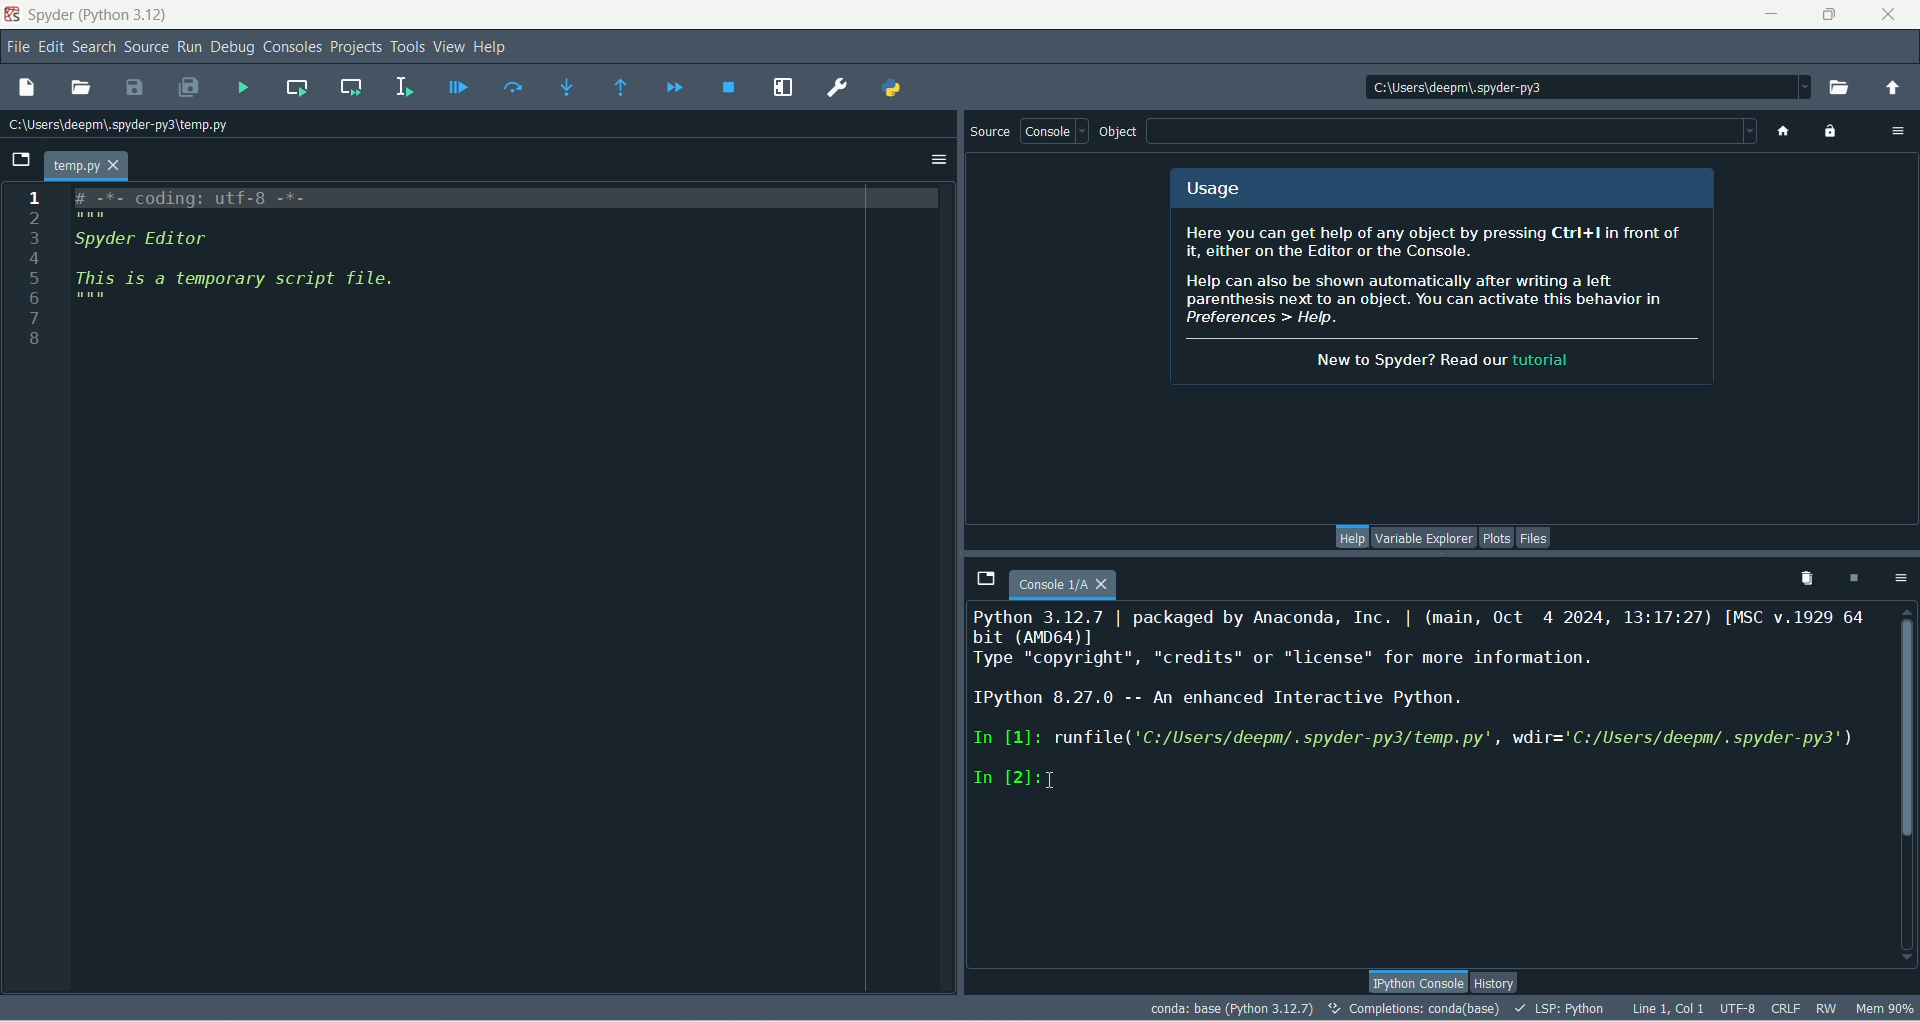 The width and height of the screenshot is (1920, 1022). I want to click on UTF-8, so click(1739, 1008).